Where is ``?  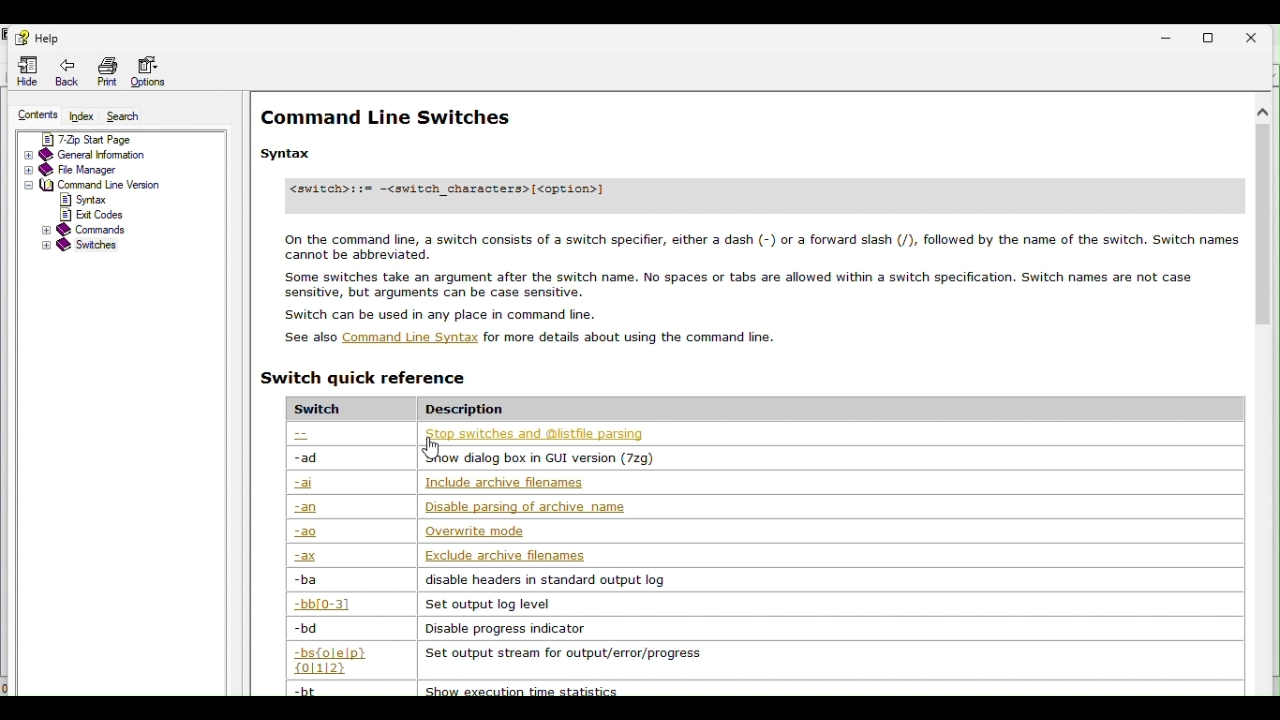  is located at coordinates (98, 214).